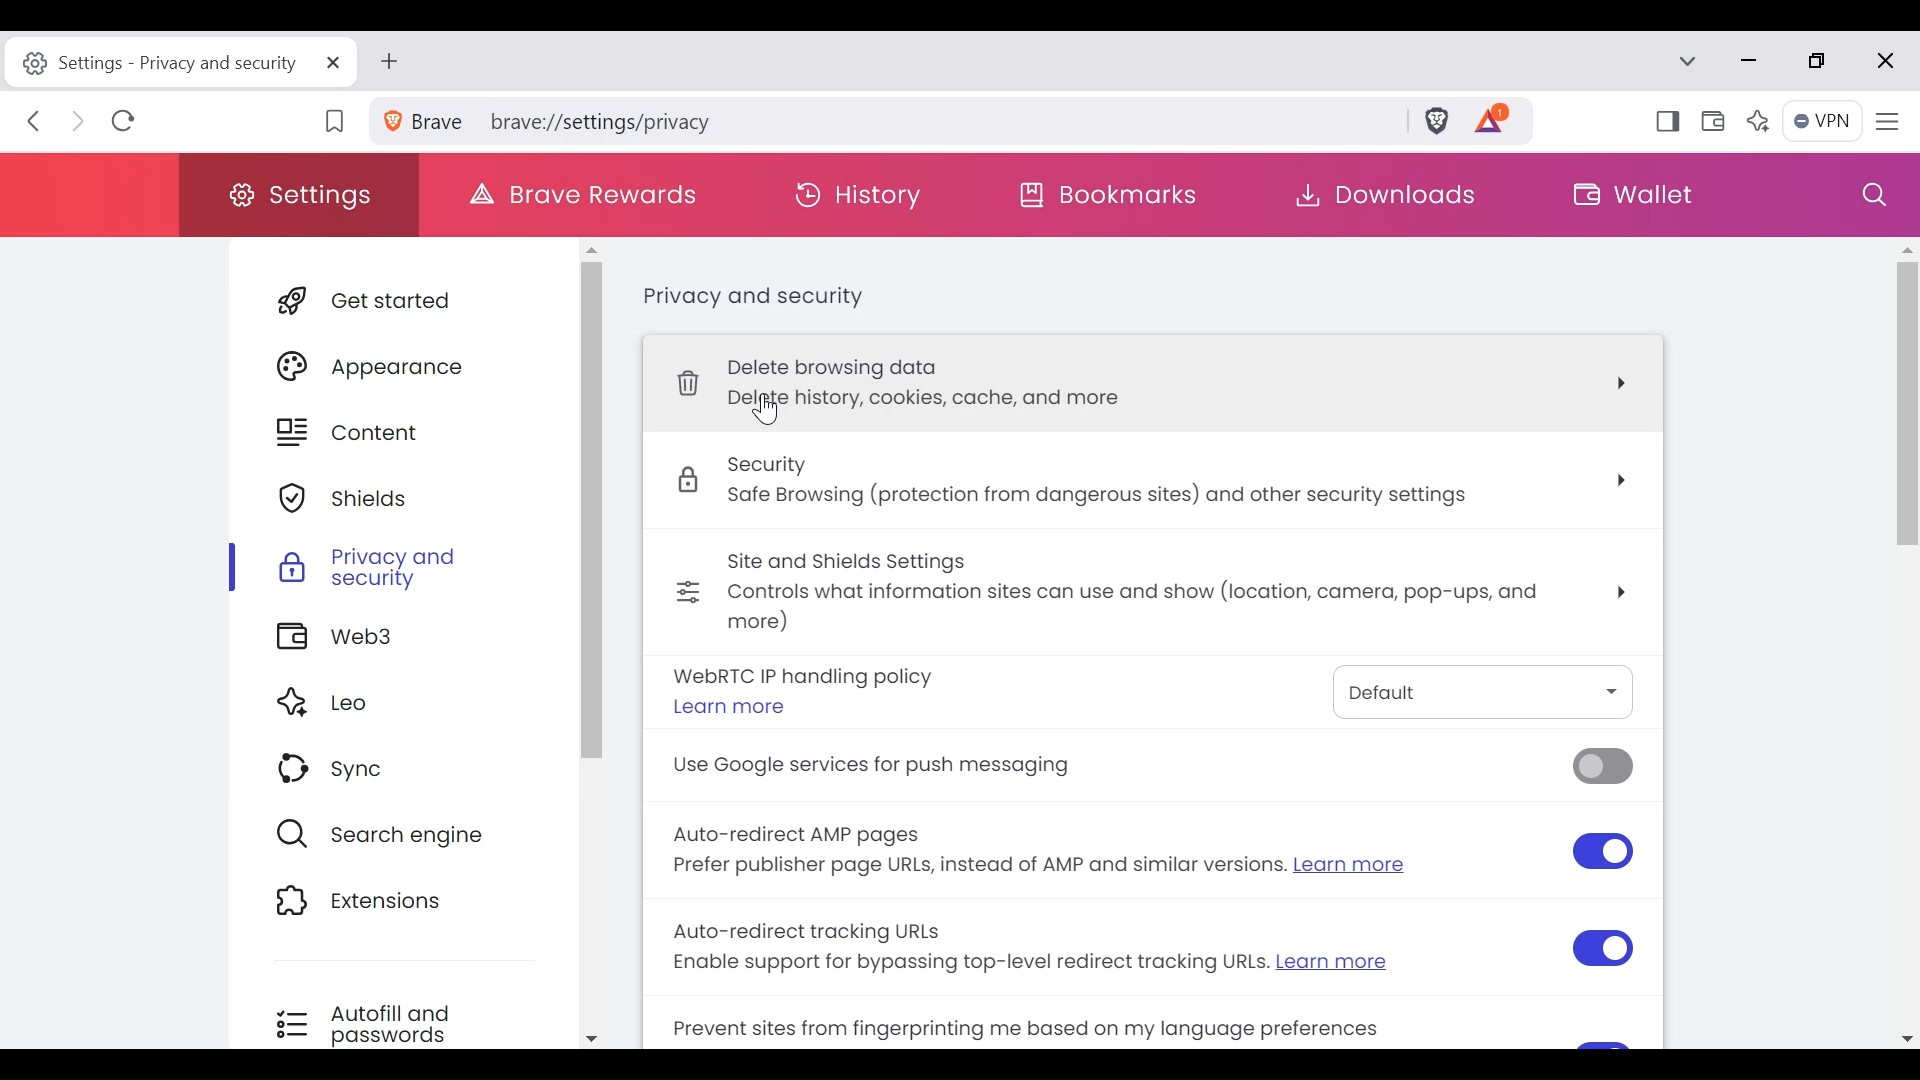 The width and height of the screenshot is (1920, 1080). I want to click on Sync, so click(395, 772).